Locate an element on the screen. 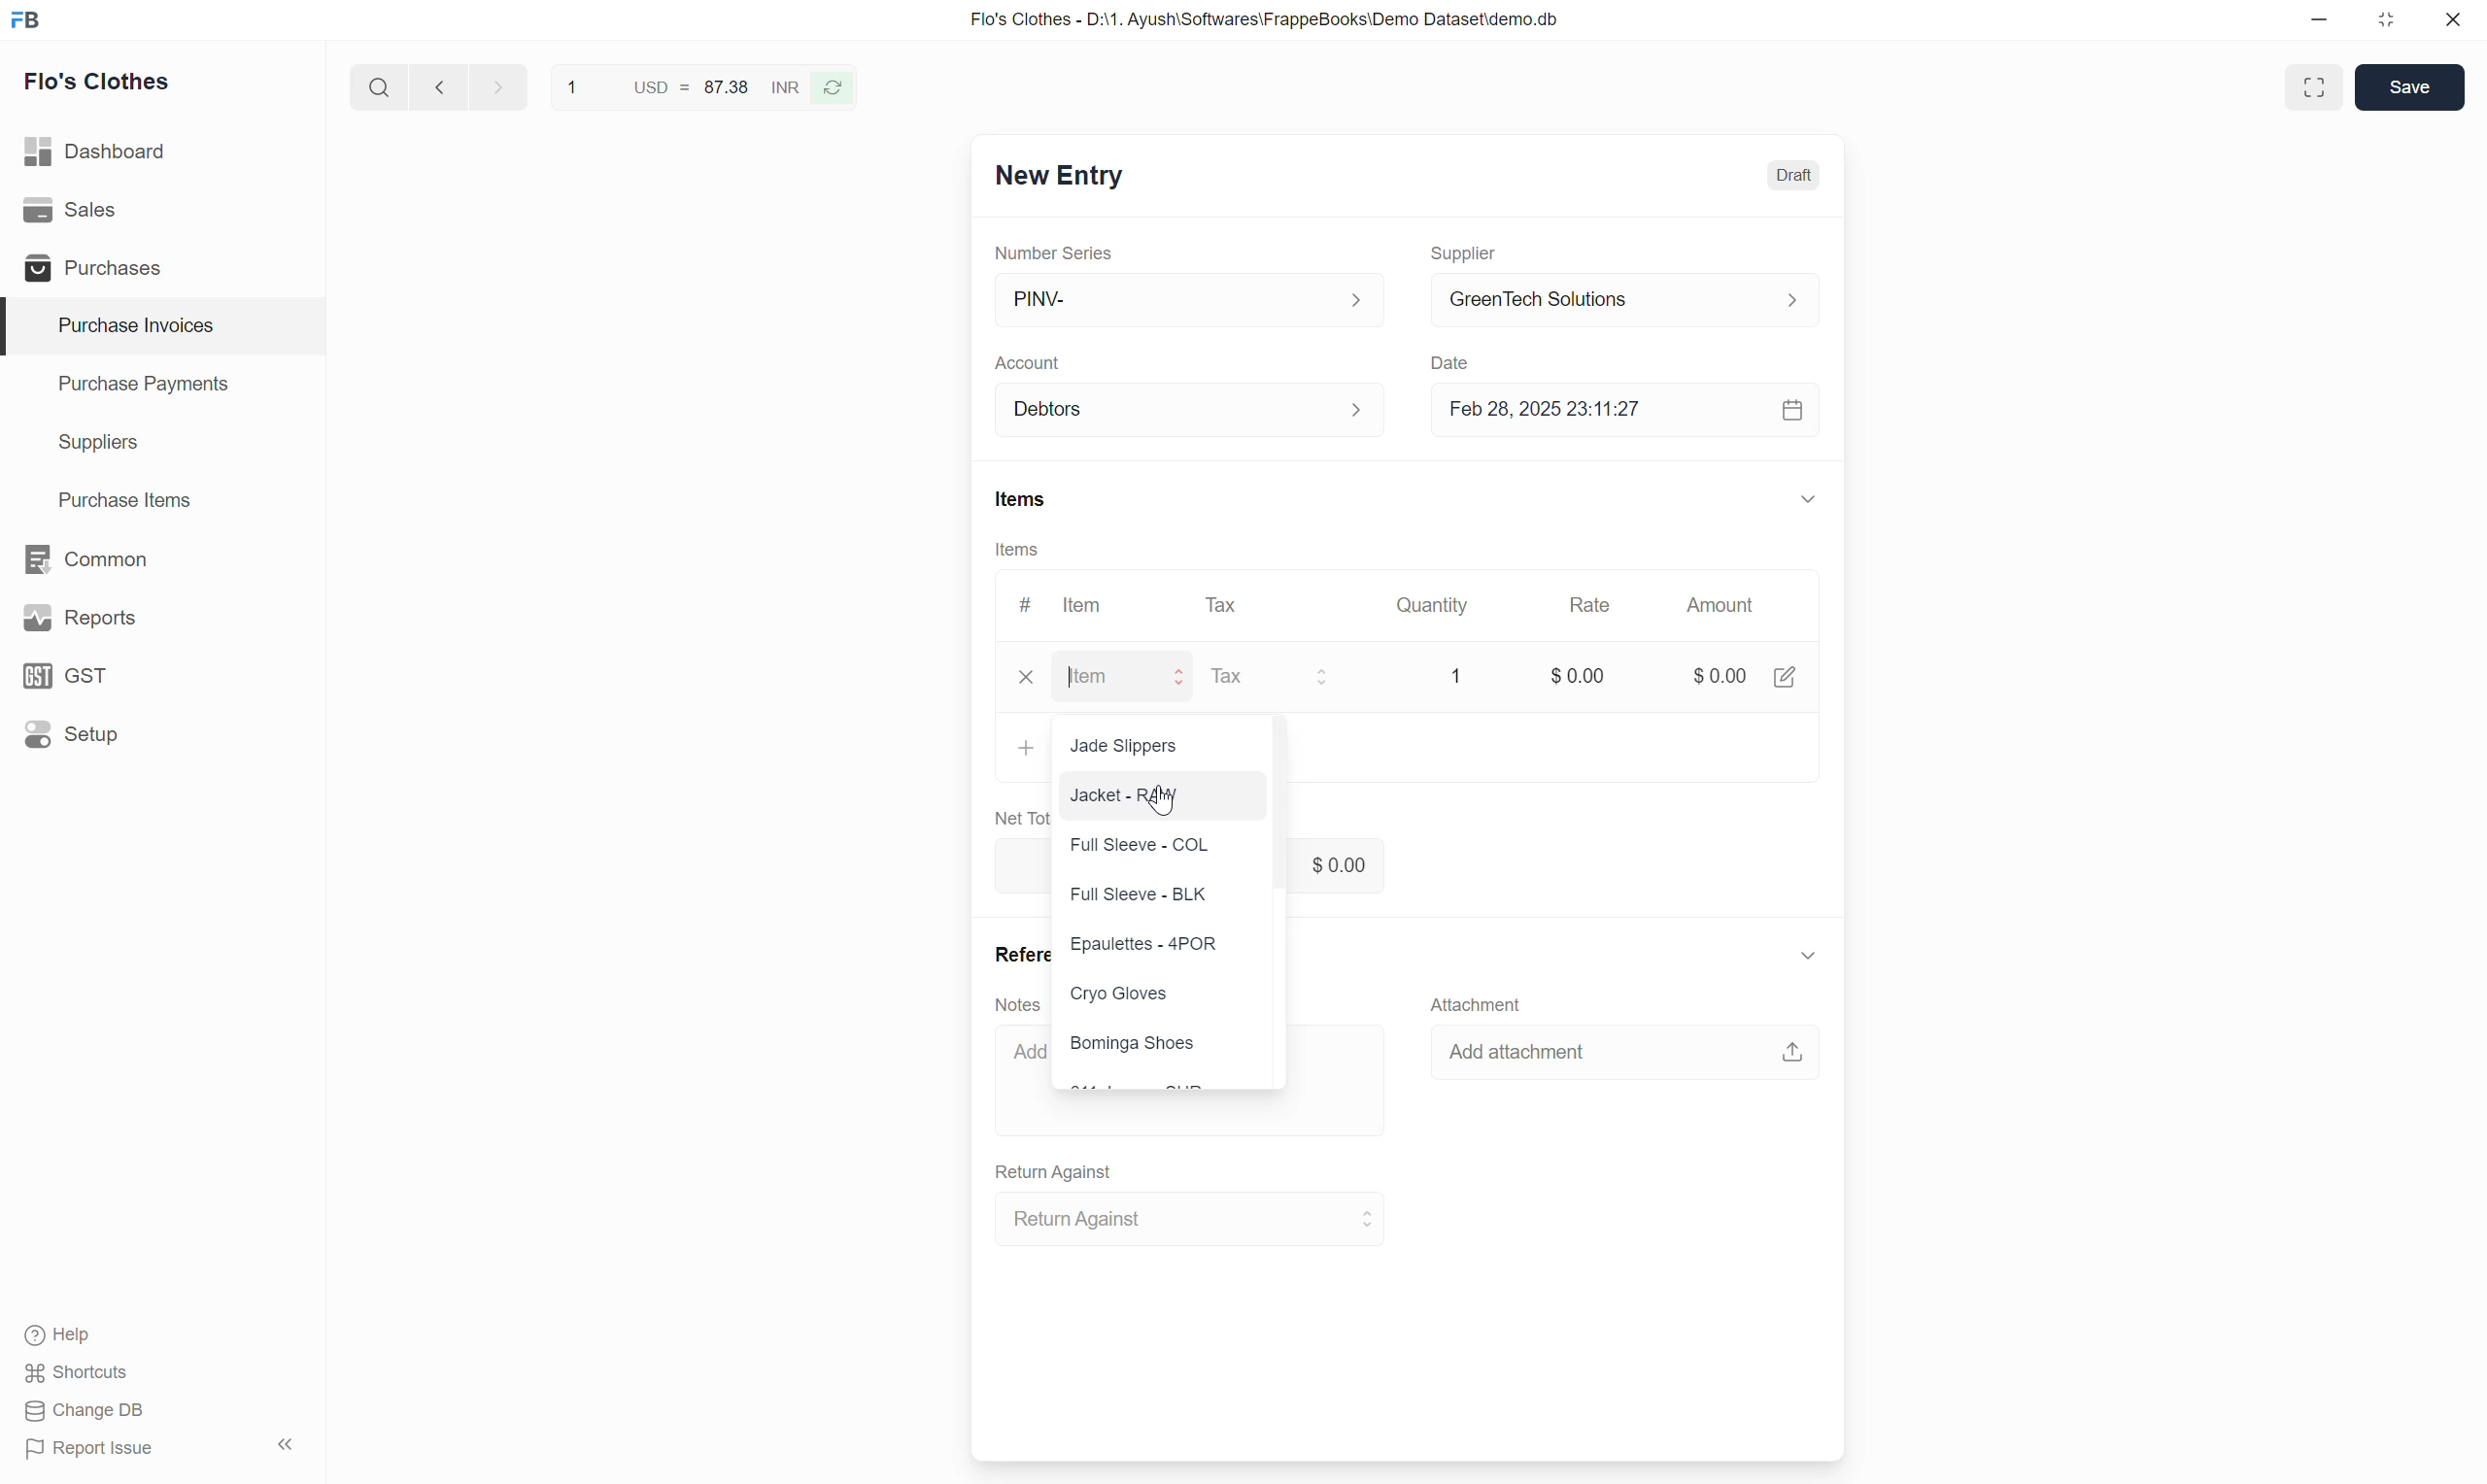 The image size is (2487, 1484). Full Sleeve - BLK is located at coordinates (1163, 894).